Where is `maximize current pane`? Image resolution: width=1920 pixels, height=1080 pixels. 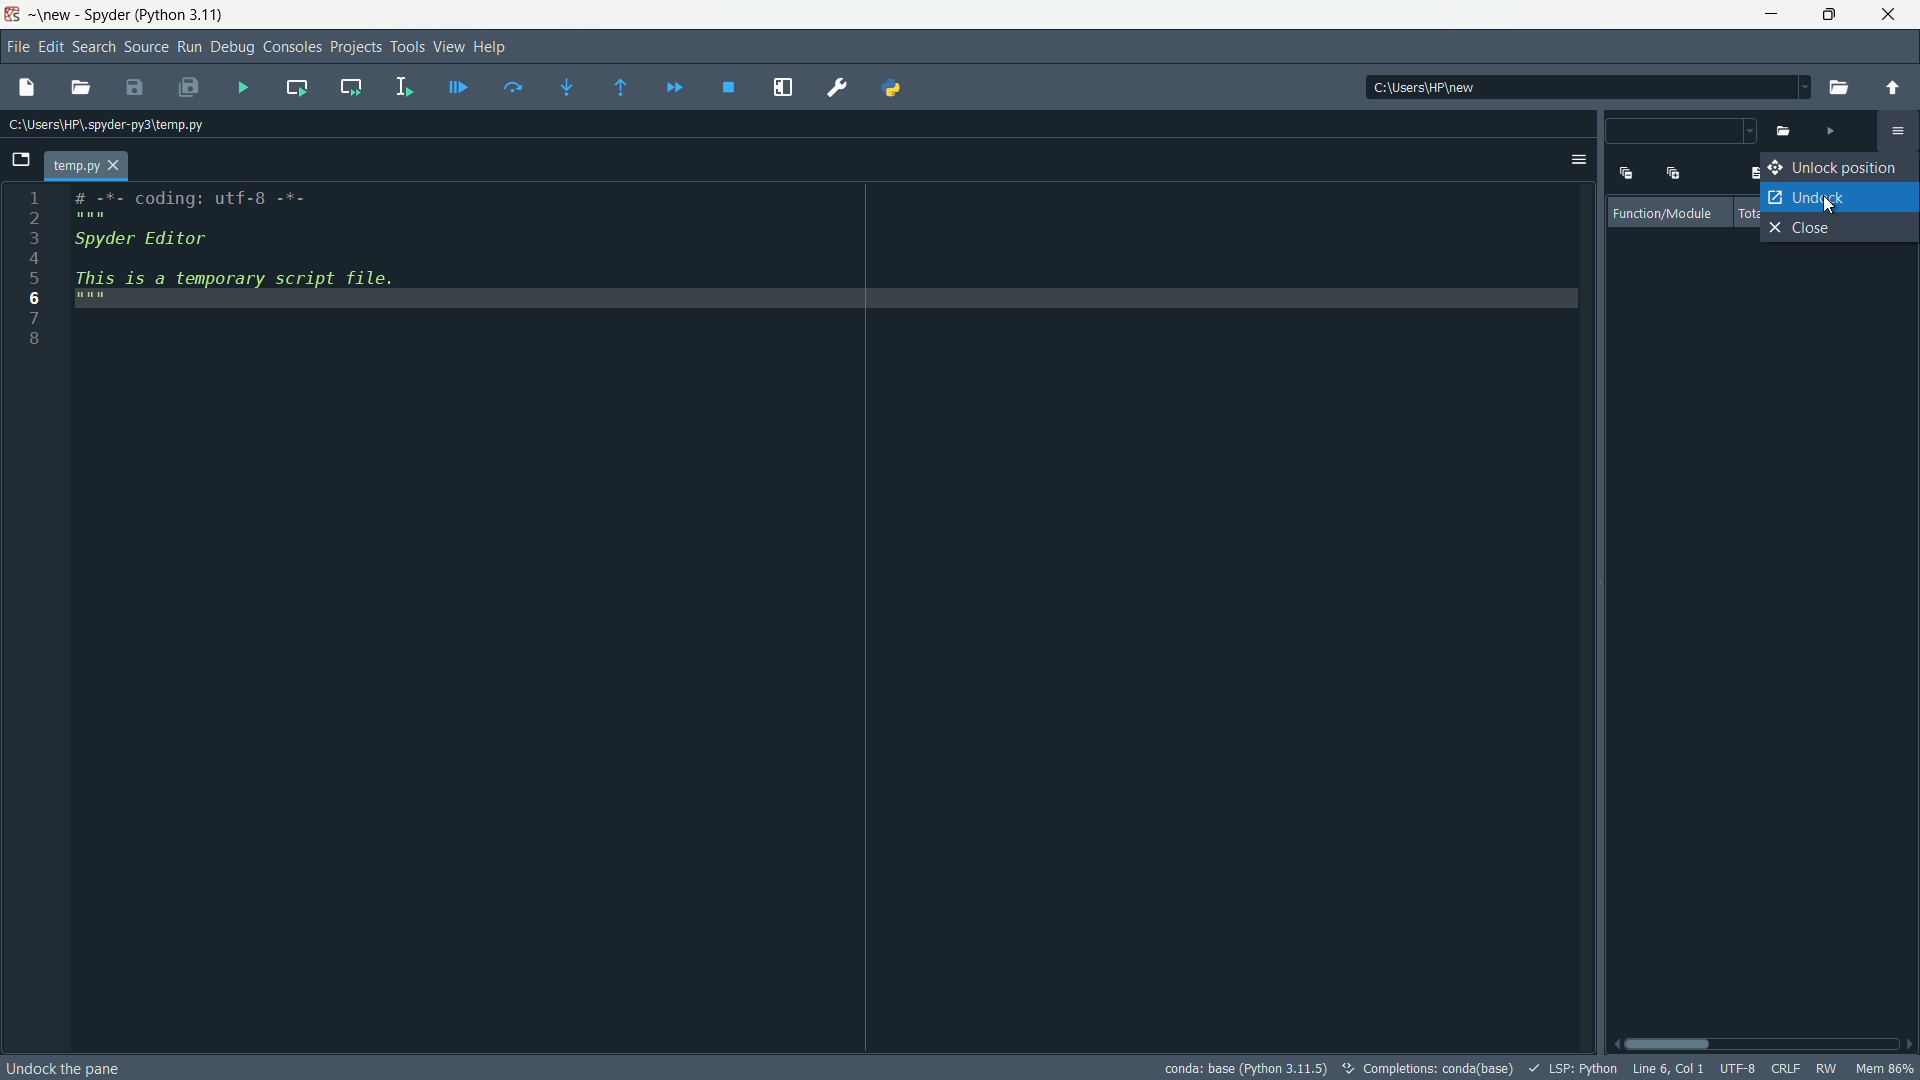 maximize current pane is located at coordinates (783, 87).